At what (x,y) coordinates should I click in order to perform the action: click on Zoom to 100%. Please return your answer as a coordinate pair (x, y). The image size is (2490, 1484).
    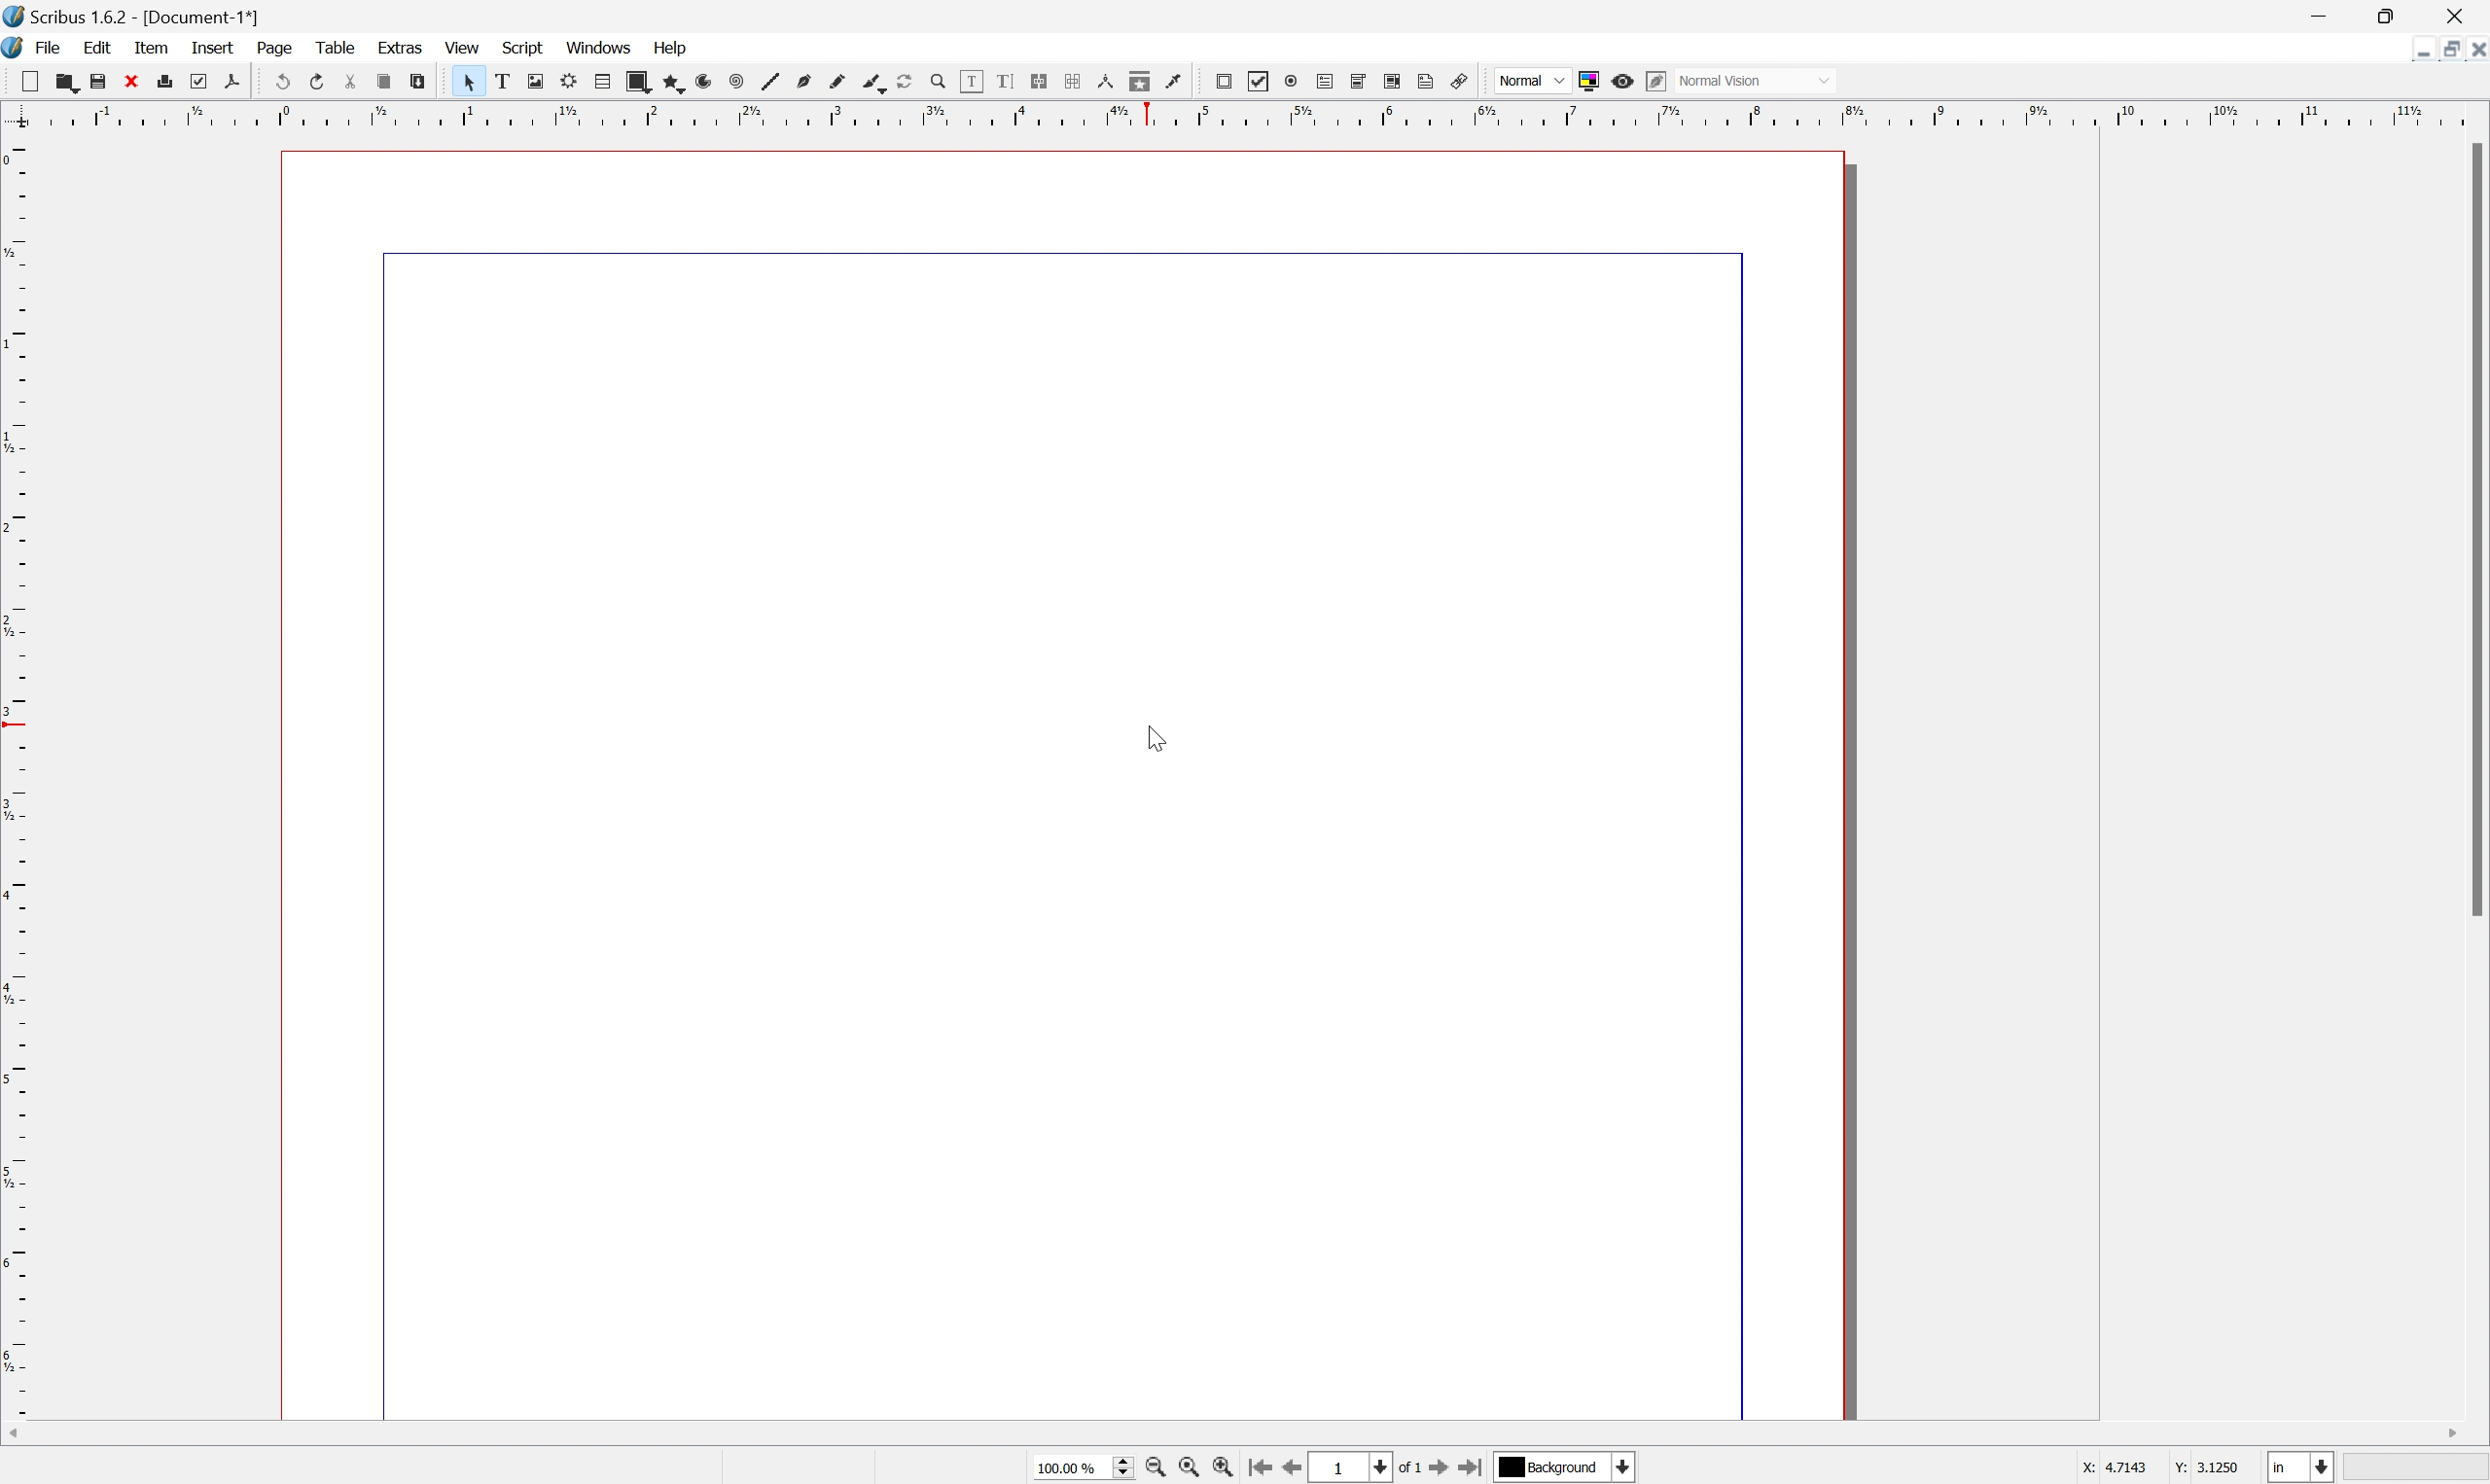
    Looking at the image, I should click on (1185, 1470).